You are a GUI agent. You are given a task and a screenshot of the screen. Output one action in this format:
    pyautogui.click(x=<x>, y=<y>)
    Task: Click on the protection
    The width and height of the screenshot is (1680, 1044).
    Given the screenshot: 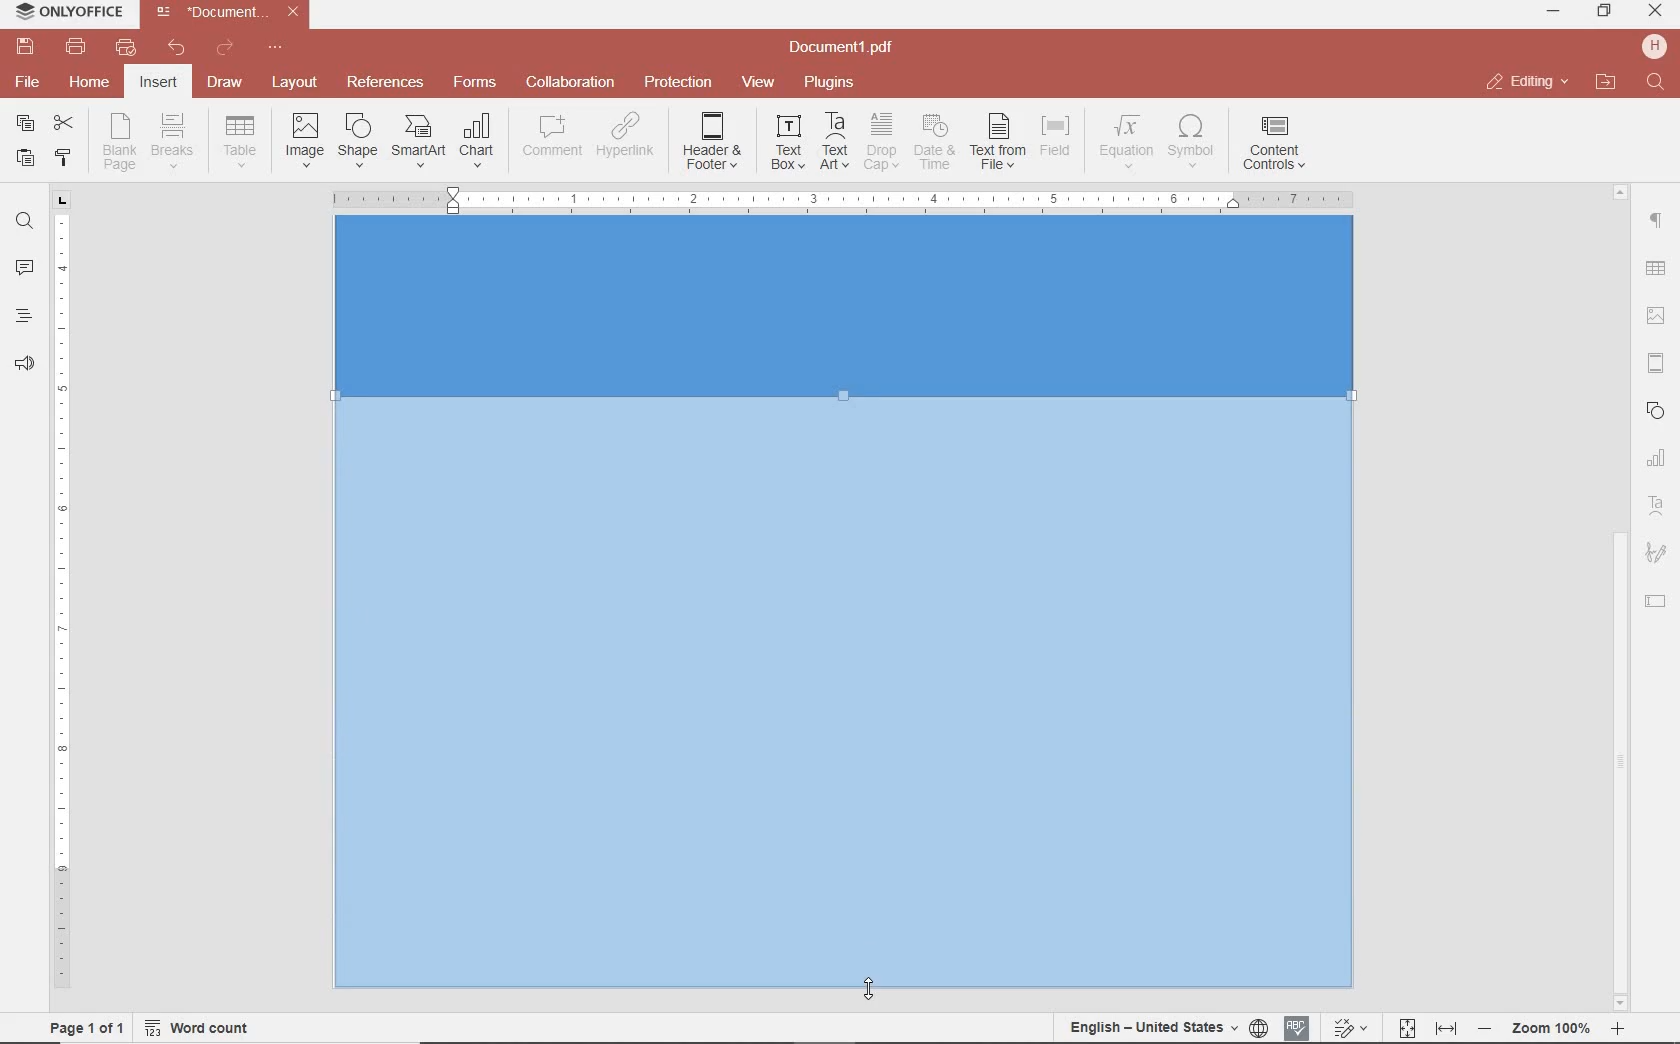 What is the action you would take?
    pyautogui.click(x=679, y=83)
    